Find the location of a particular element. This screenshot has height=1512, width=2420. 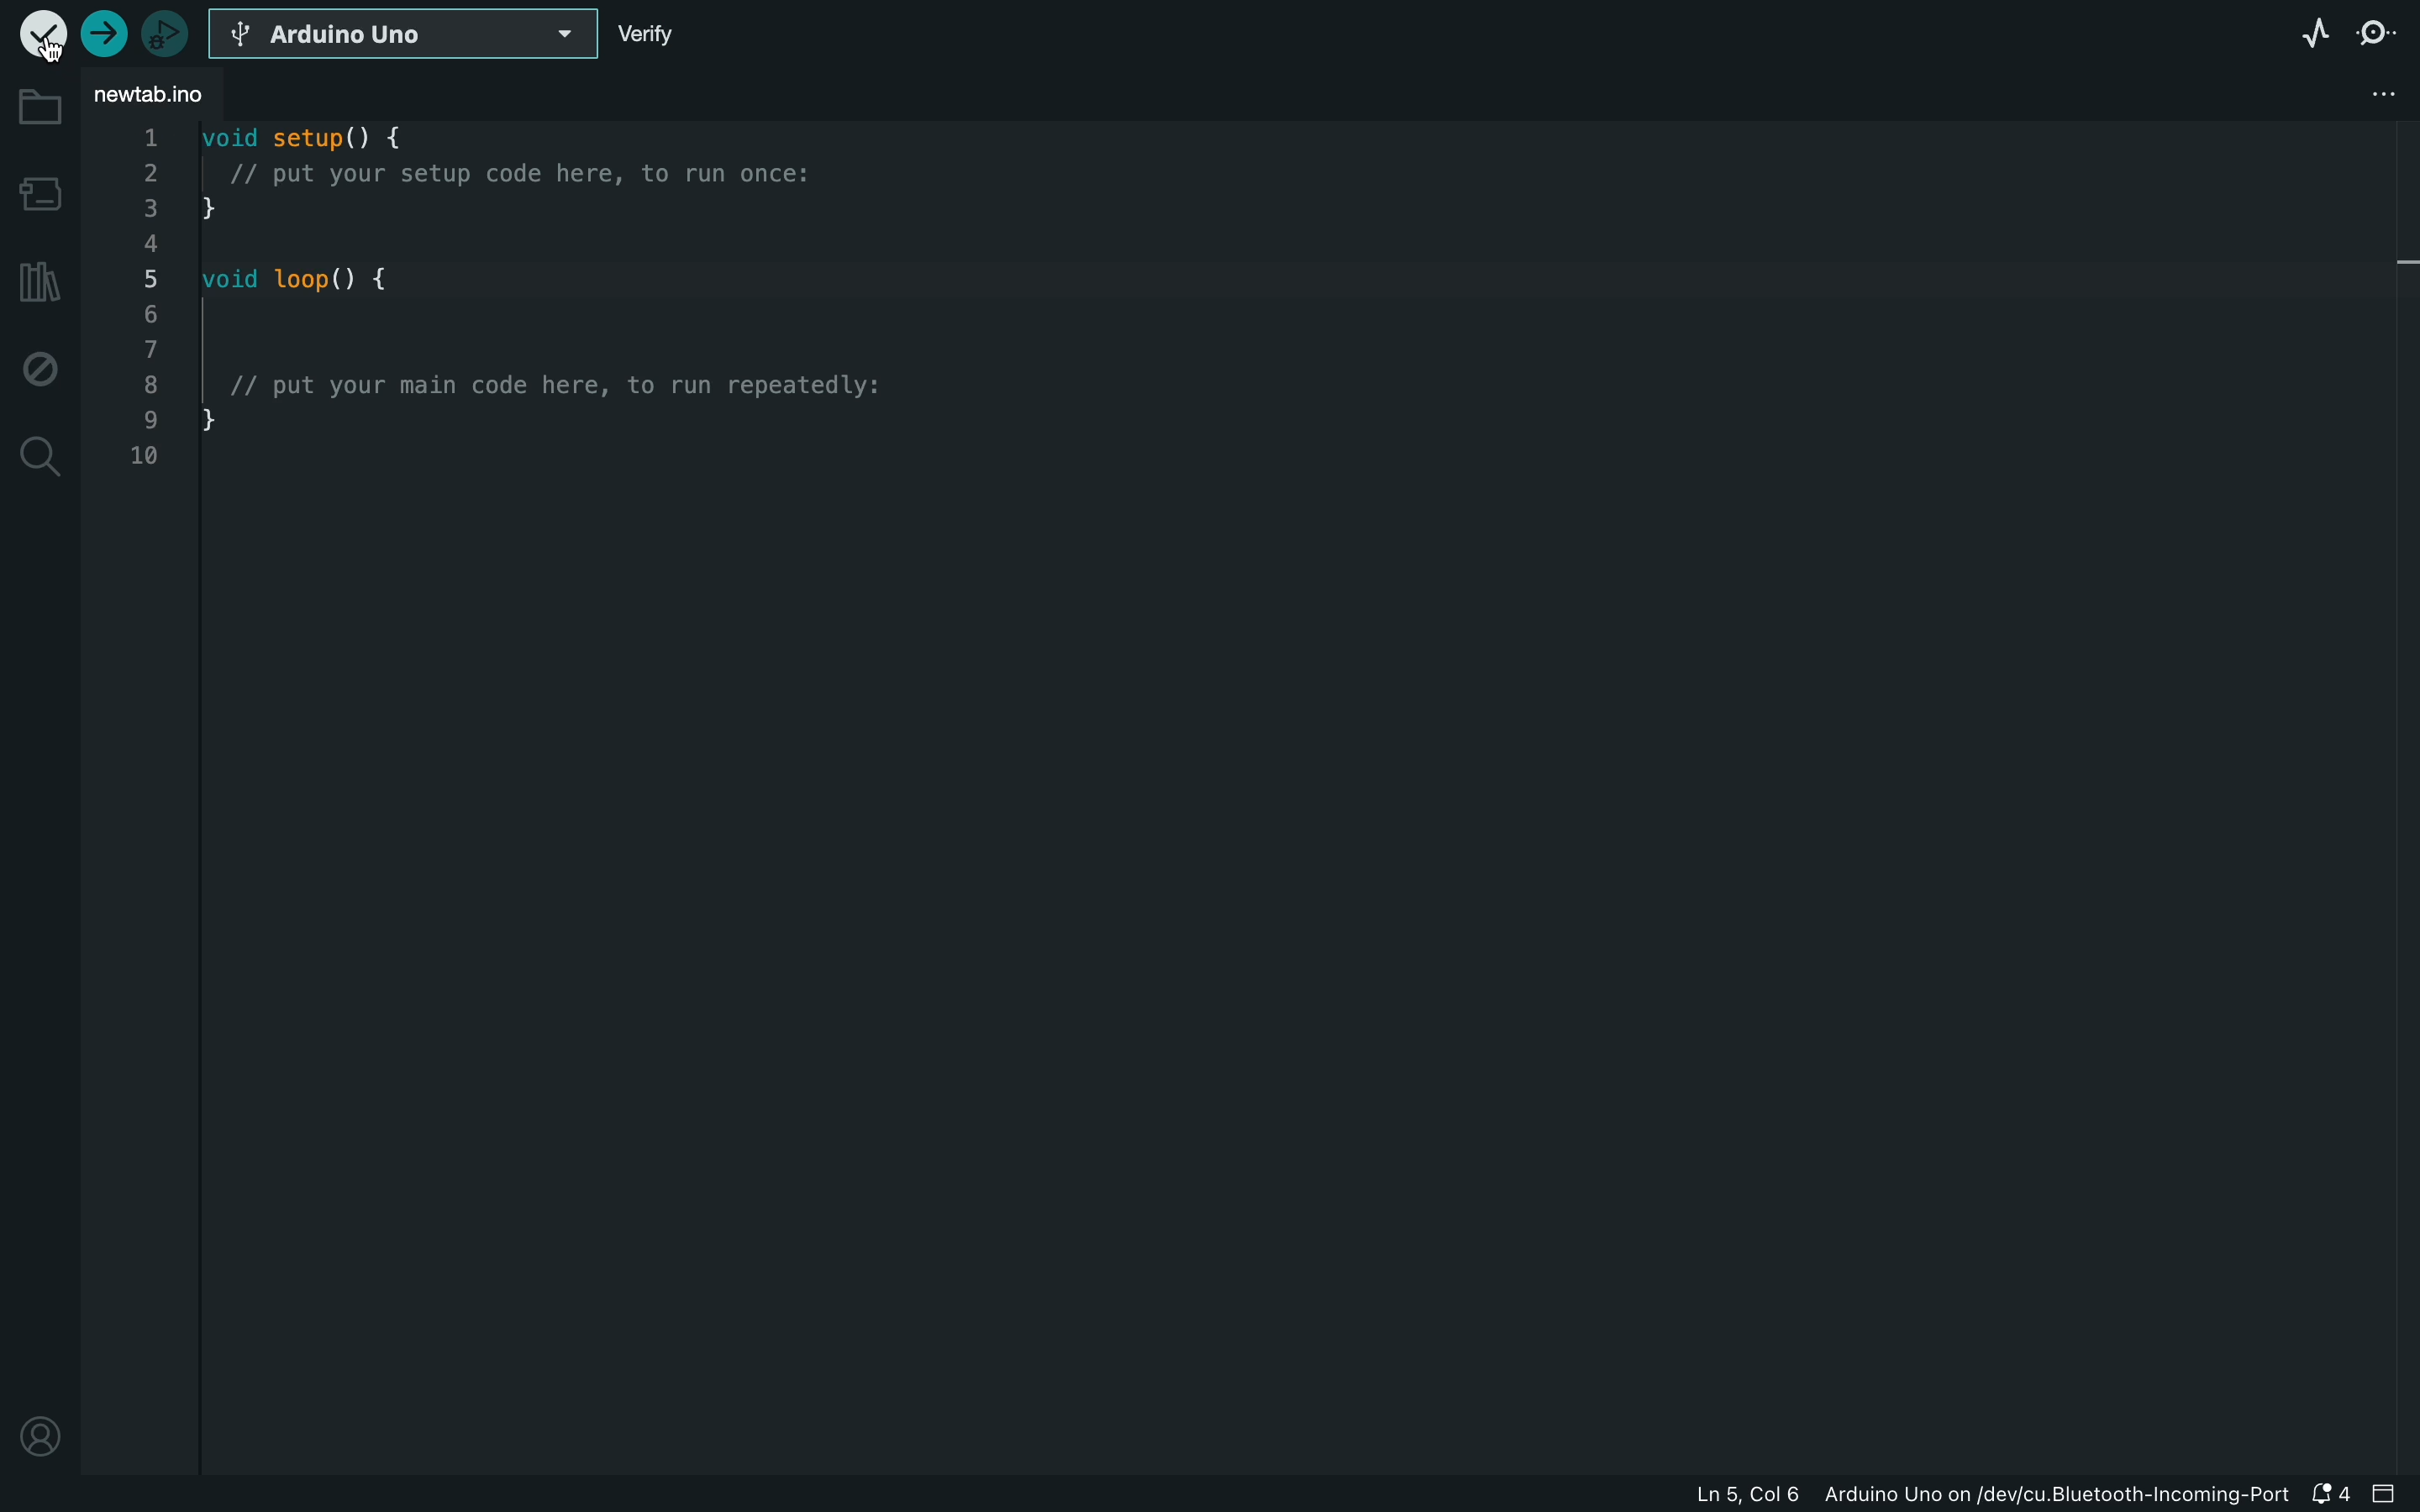

verify is located at coordinates (41, 35).